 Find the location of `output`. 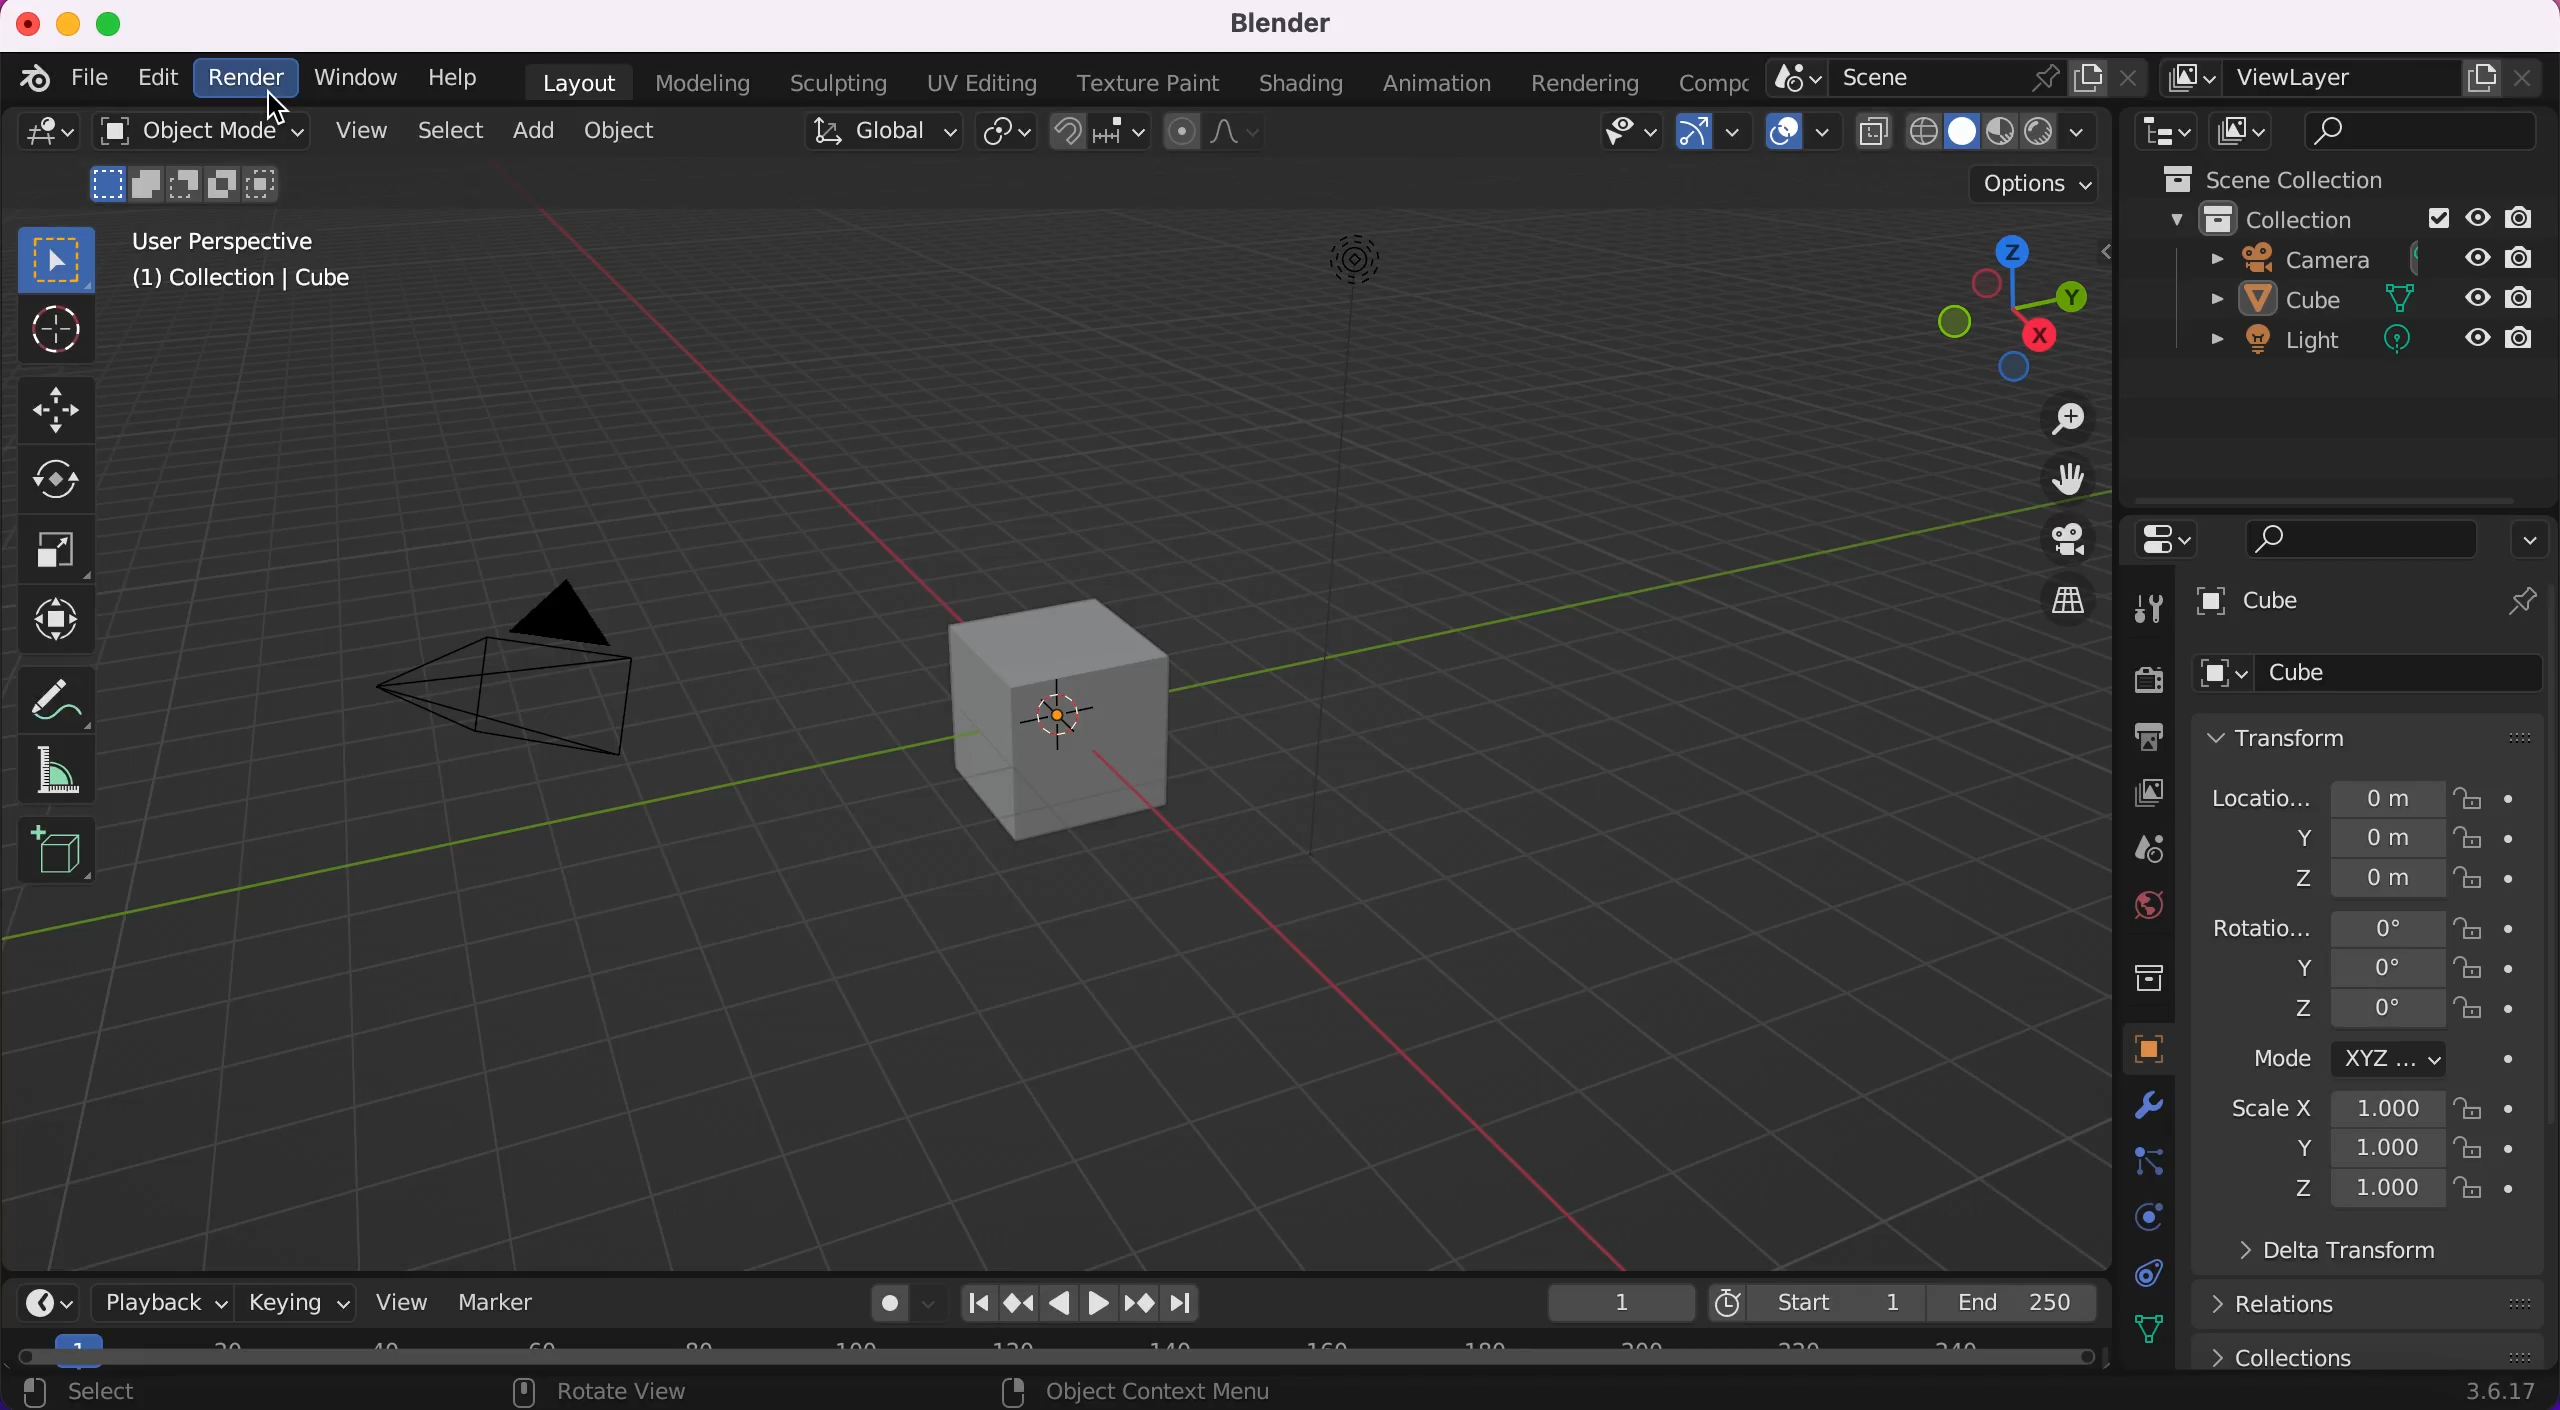

output is located at coordinates (2132, 737).